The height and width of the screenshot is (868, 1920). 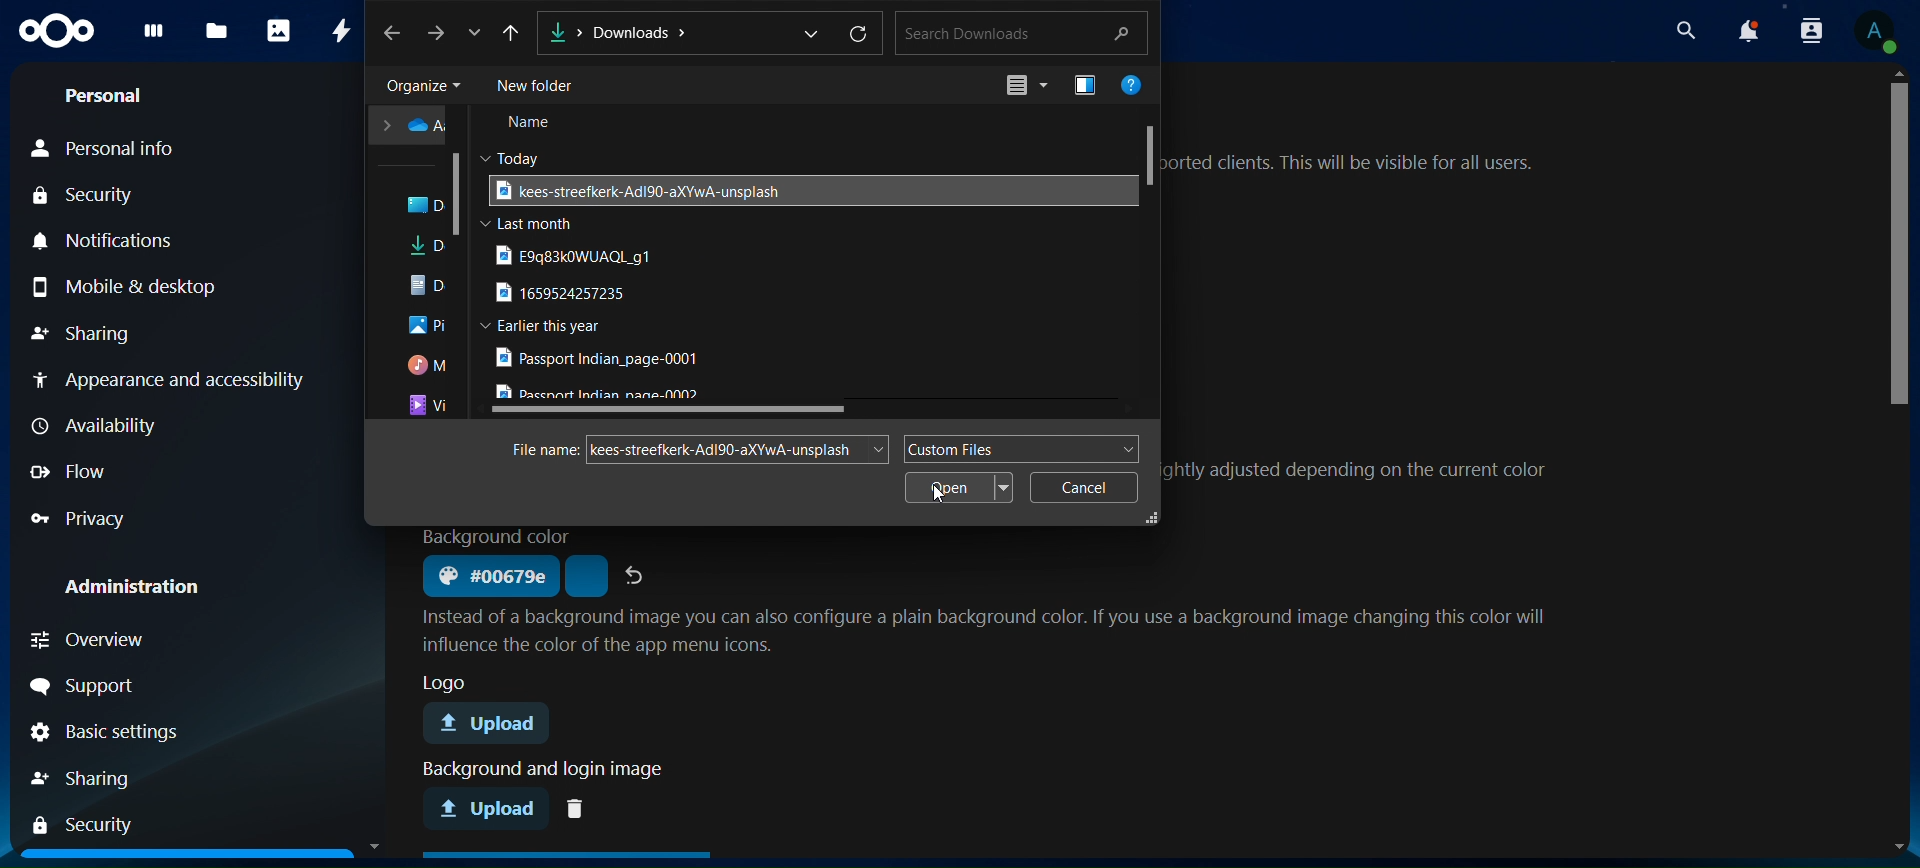 I want to click on support, so click(x=133, y=687).